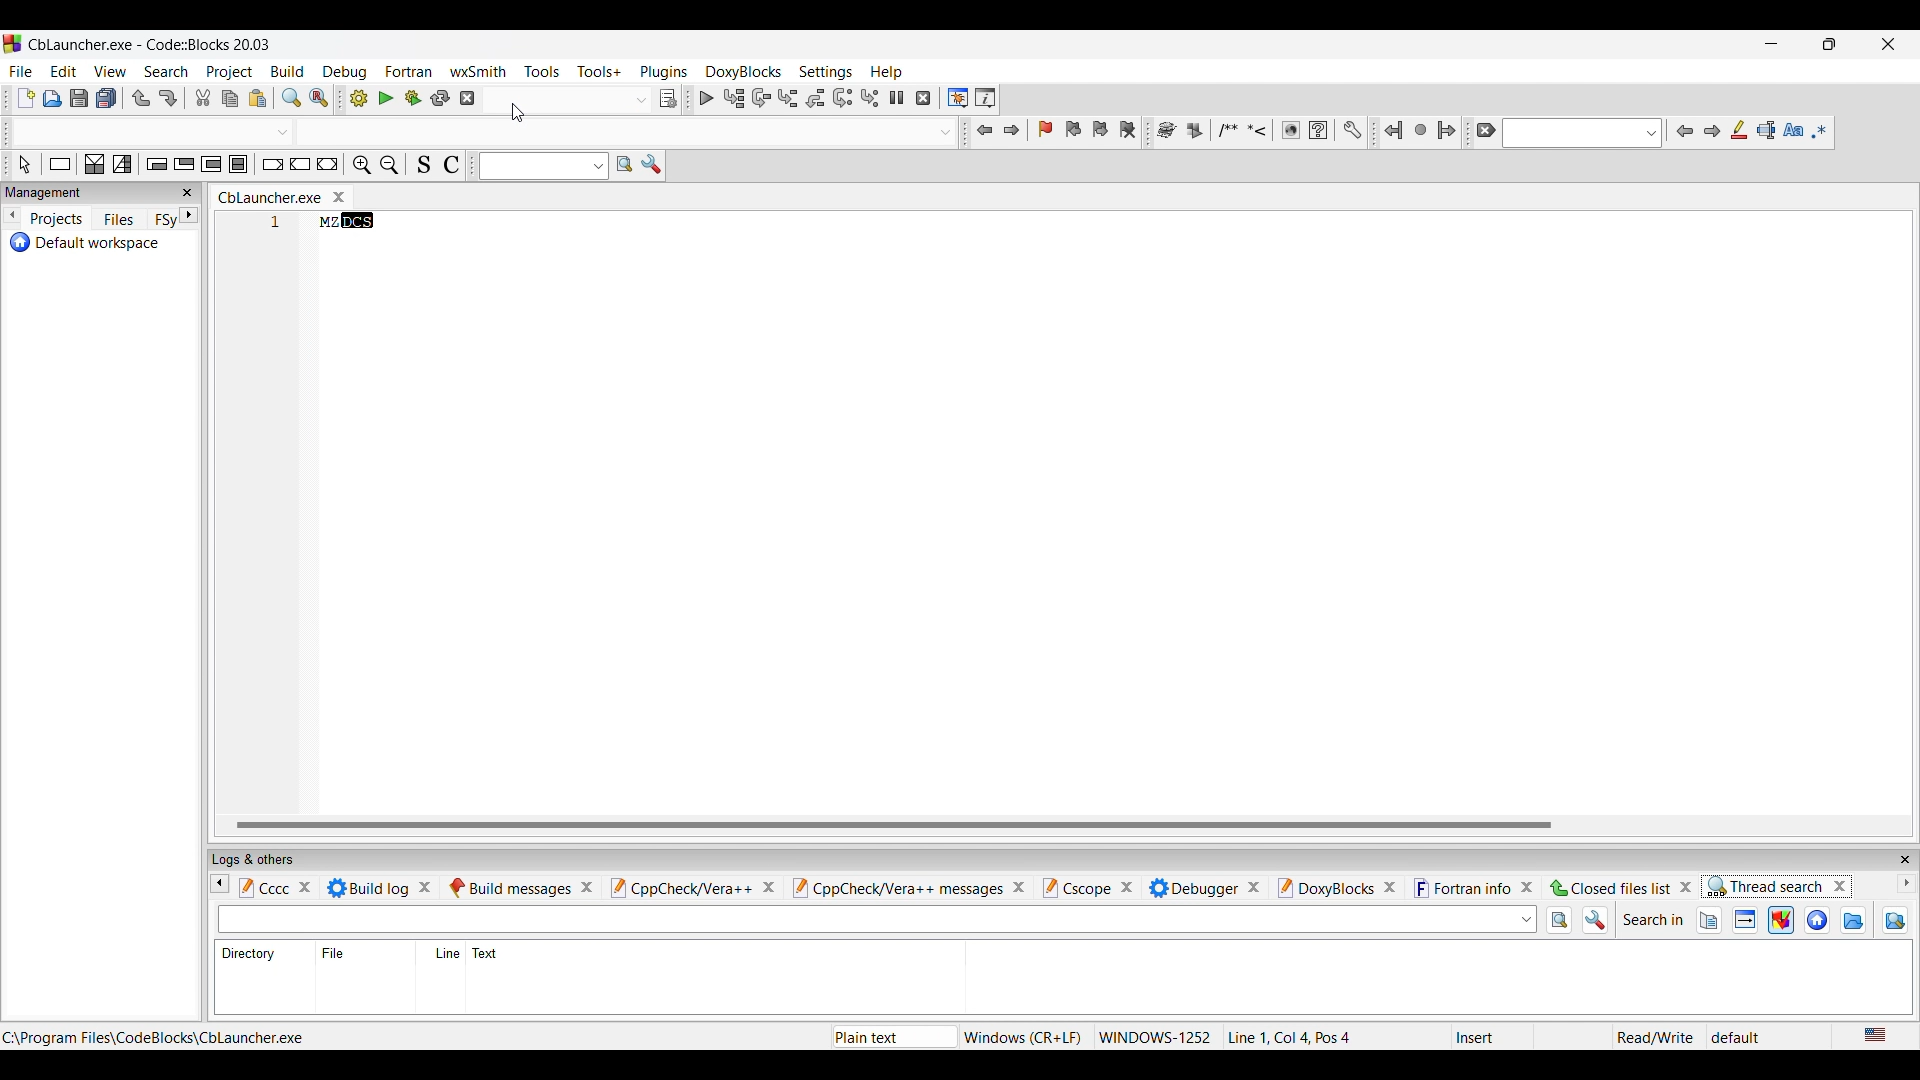  What do you see at coordinates (328, 164) in the screenshot?
I see `Return instruction` at bounding box center [328, 164].